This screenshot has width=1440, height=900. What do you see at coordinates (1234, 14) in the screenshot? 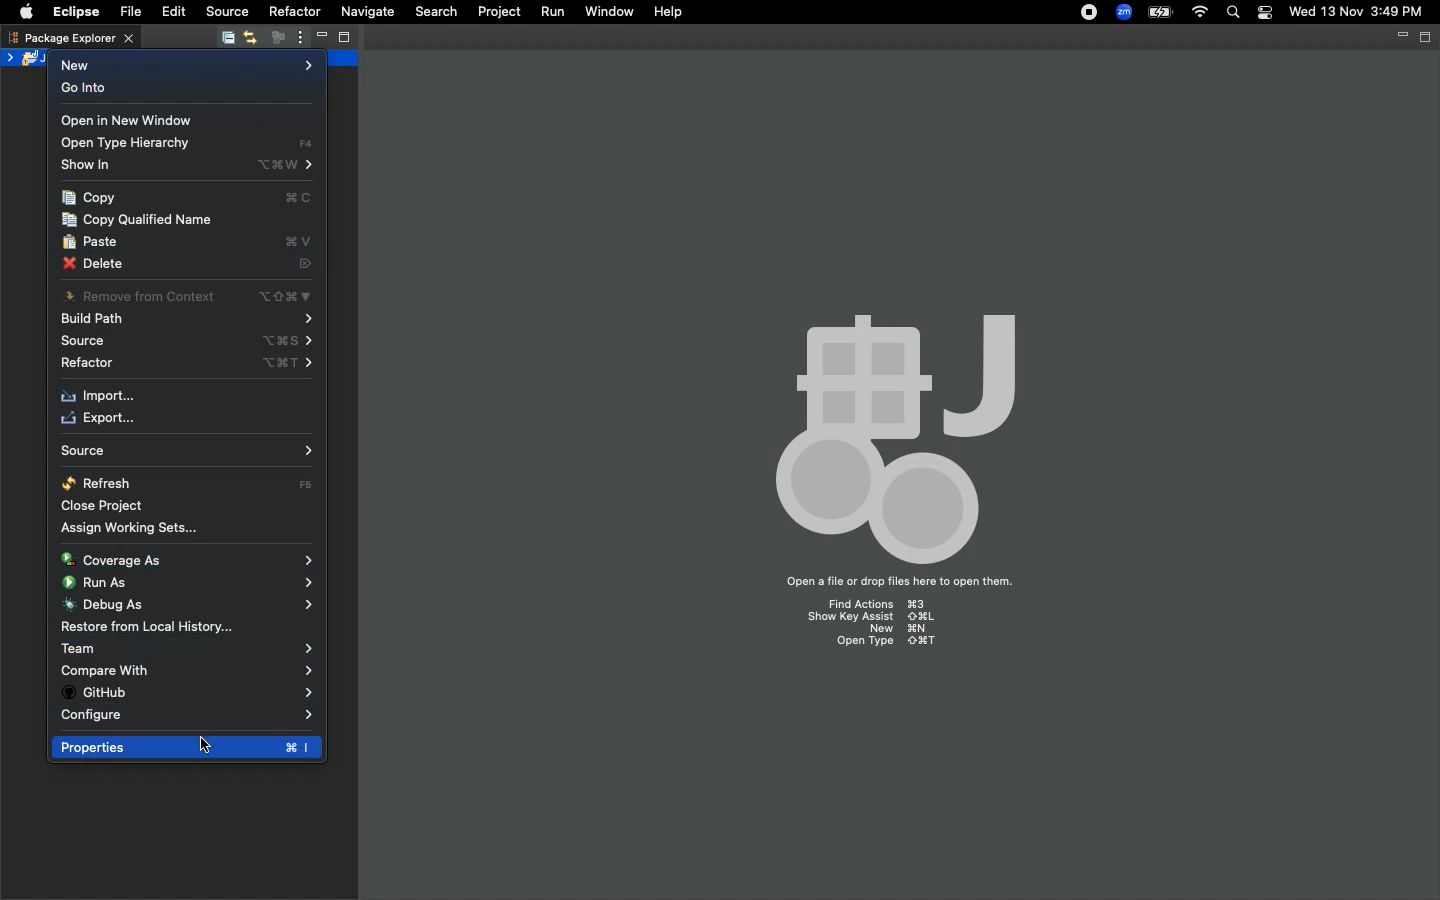
I see `Search` at bounding box center [1234, 14].